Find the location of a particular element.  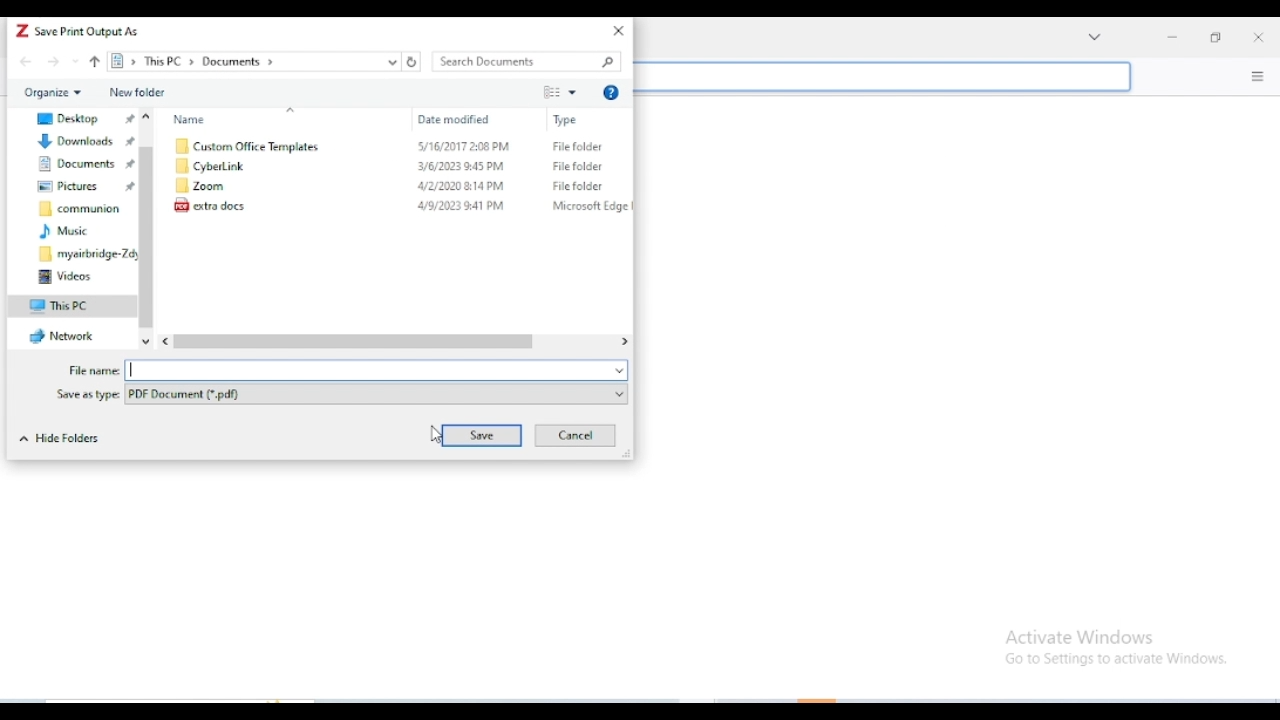

music is located at coordinates (66, 231).